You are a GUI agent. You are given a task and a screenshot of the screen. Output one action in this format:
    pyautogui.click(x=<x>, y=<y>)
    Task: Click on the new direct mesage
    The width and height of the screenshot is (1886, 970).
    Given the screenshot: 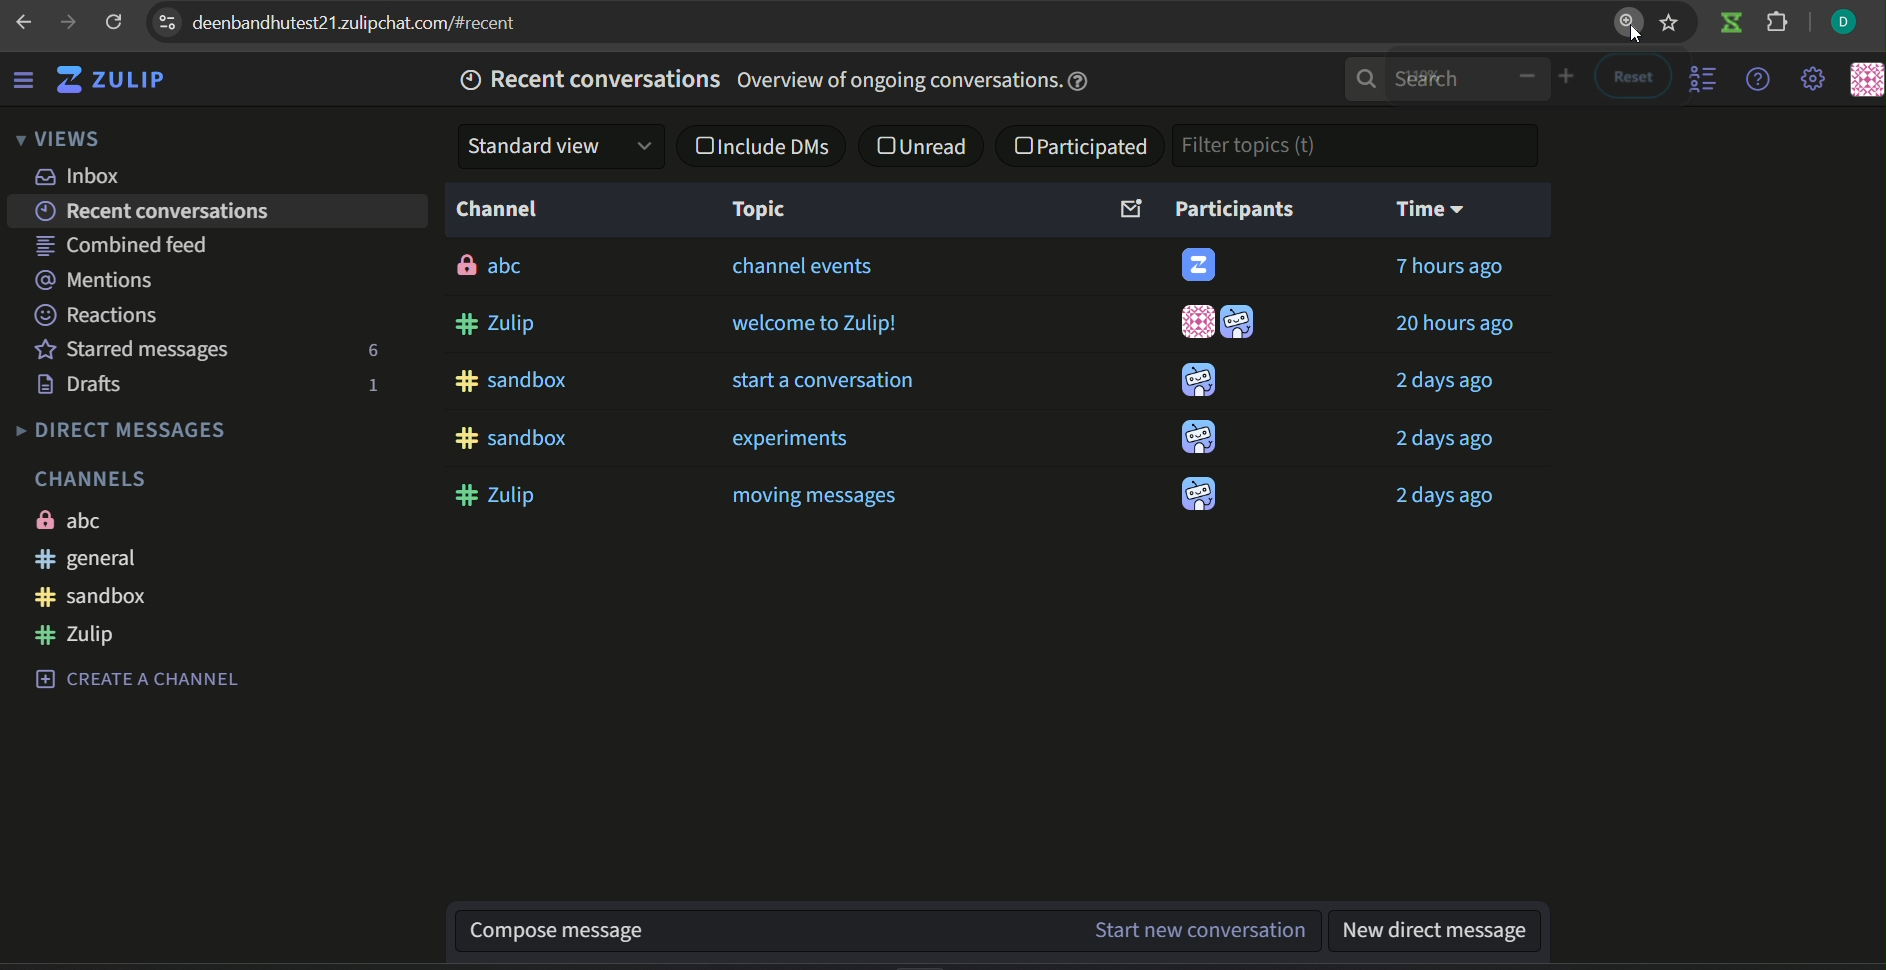 What is the action you would take?
    pyautogui.click(x=1442, y=929)
    